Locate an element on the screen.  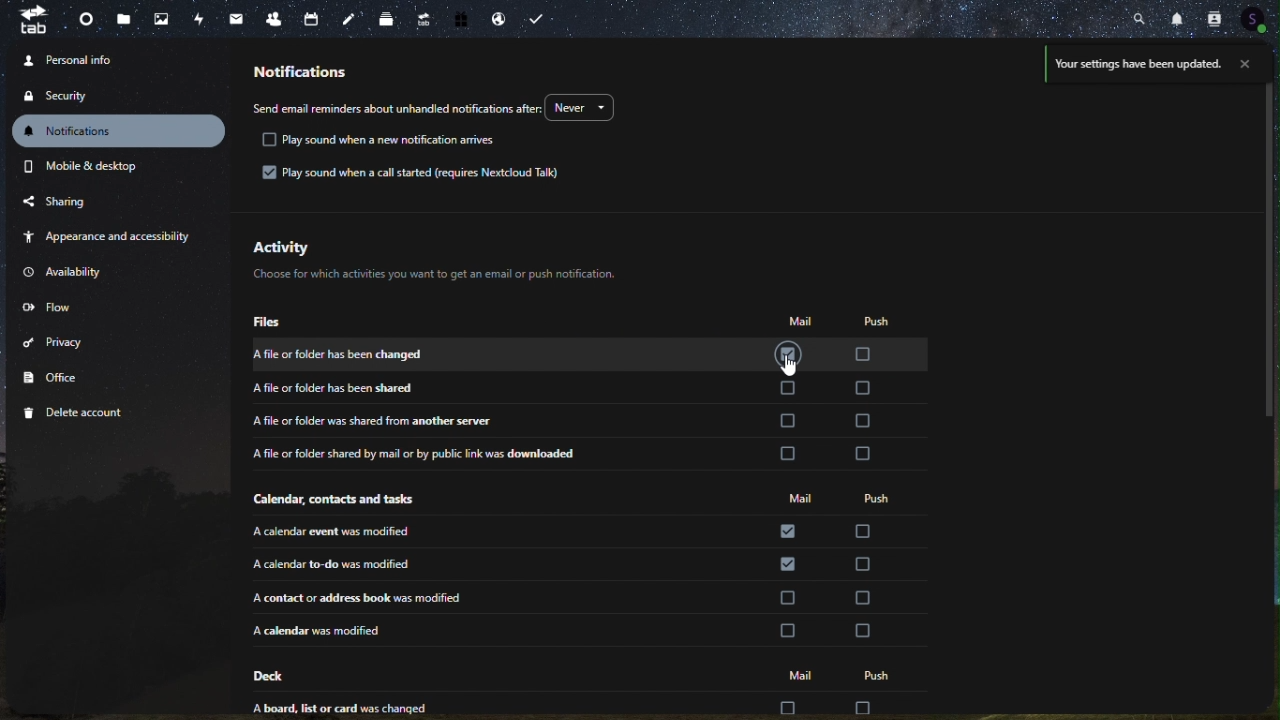
push is located at coordinates (886, 321).